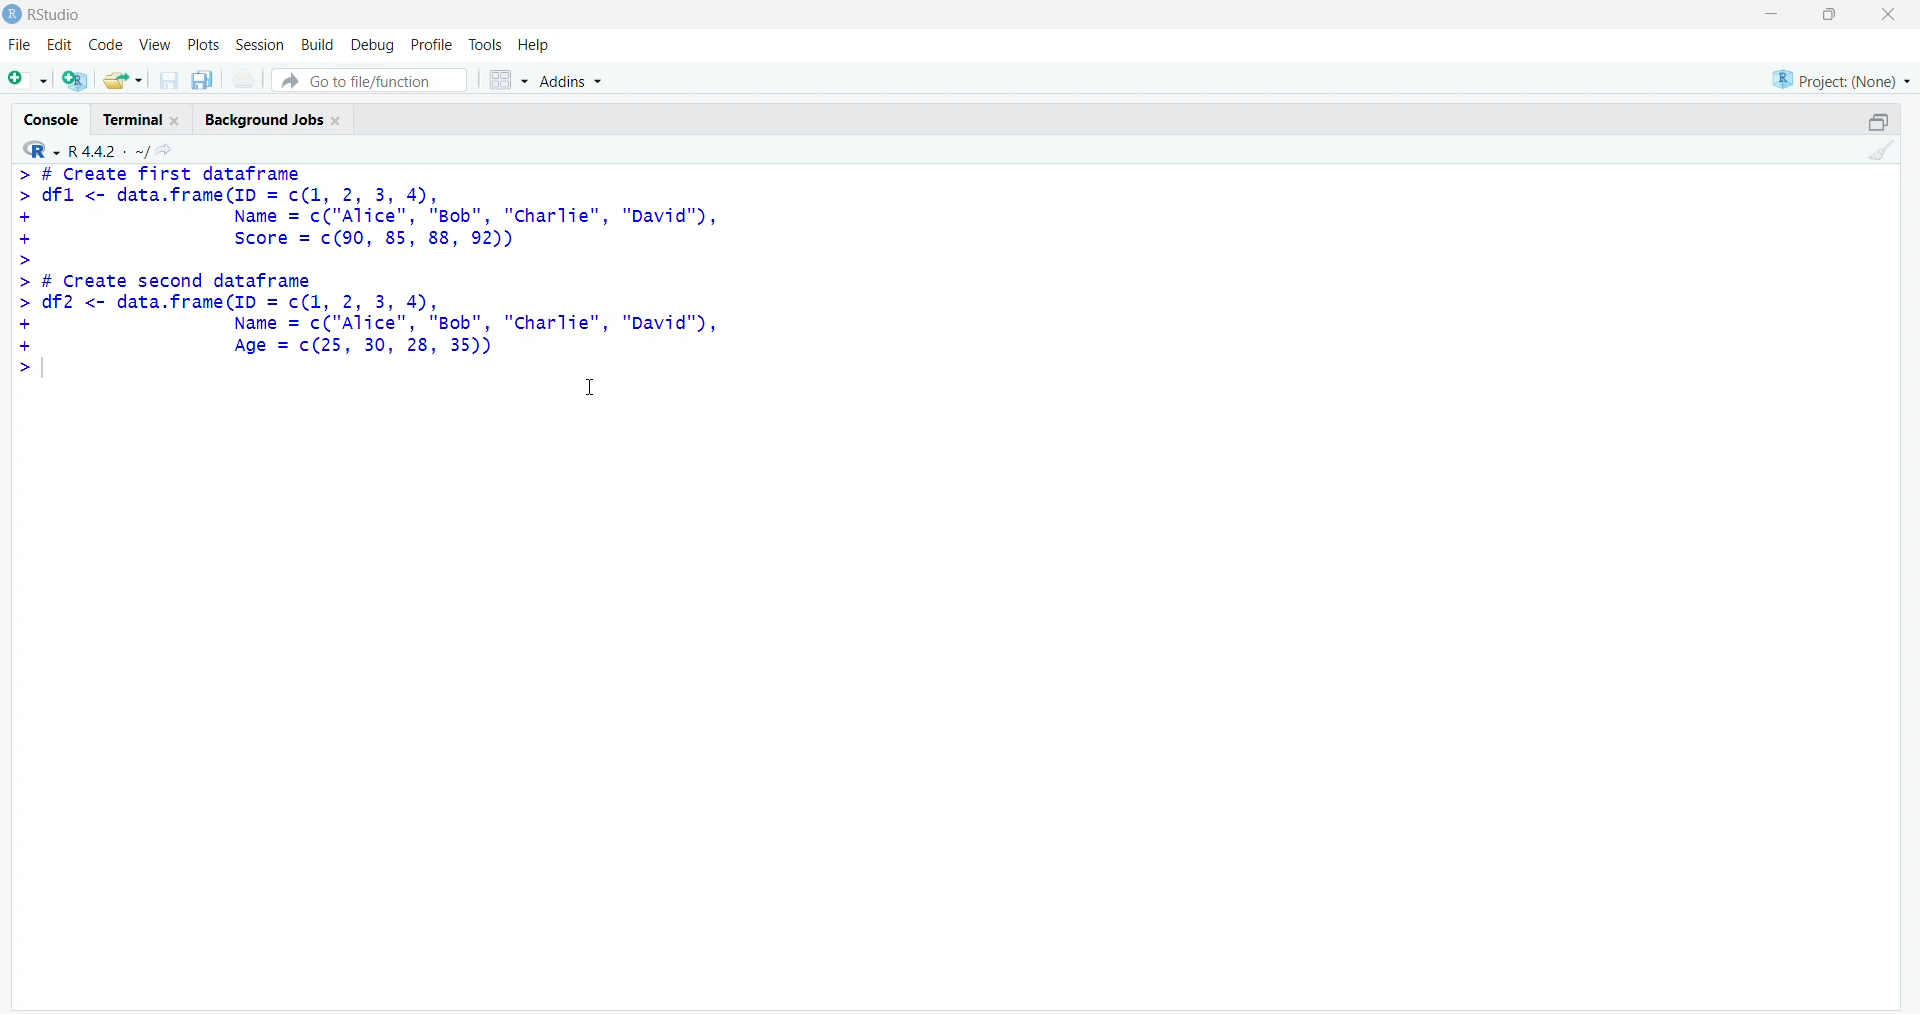 The width and height of the screenshot is (1920, 1014). Describe the element at coordinates (486, 45) in the screenshot. I see `tools` at that location.